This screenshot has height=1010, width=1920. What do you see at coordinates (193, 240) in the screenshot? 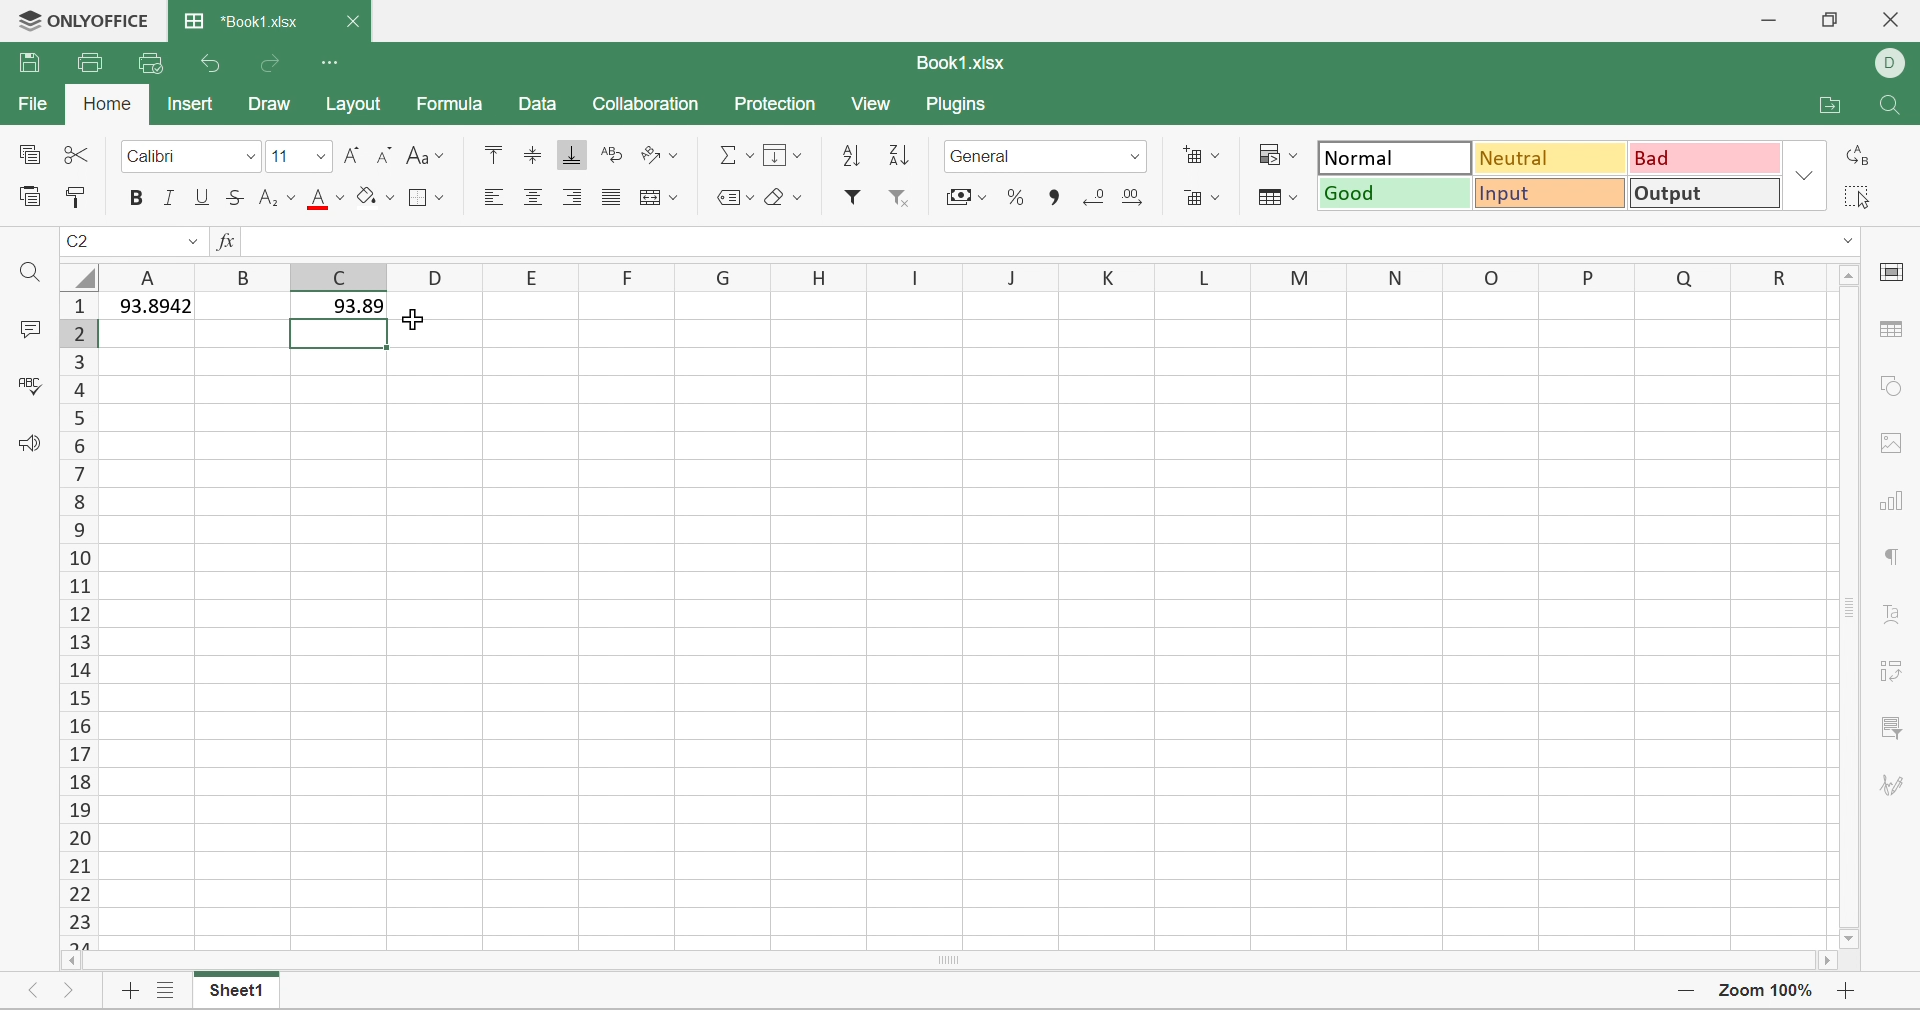
I see `Drop Down` at bounding box center [193, 240].